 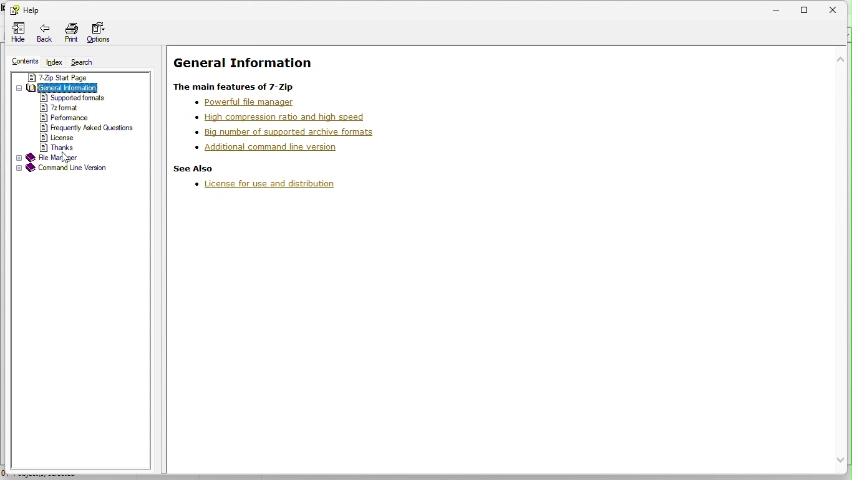 I want to click on Back, so click(x=43, y=33).